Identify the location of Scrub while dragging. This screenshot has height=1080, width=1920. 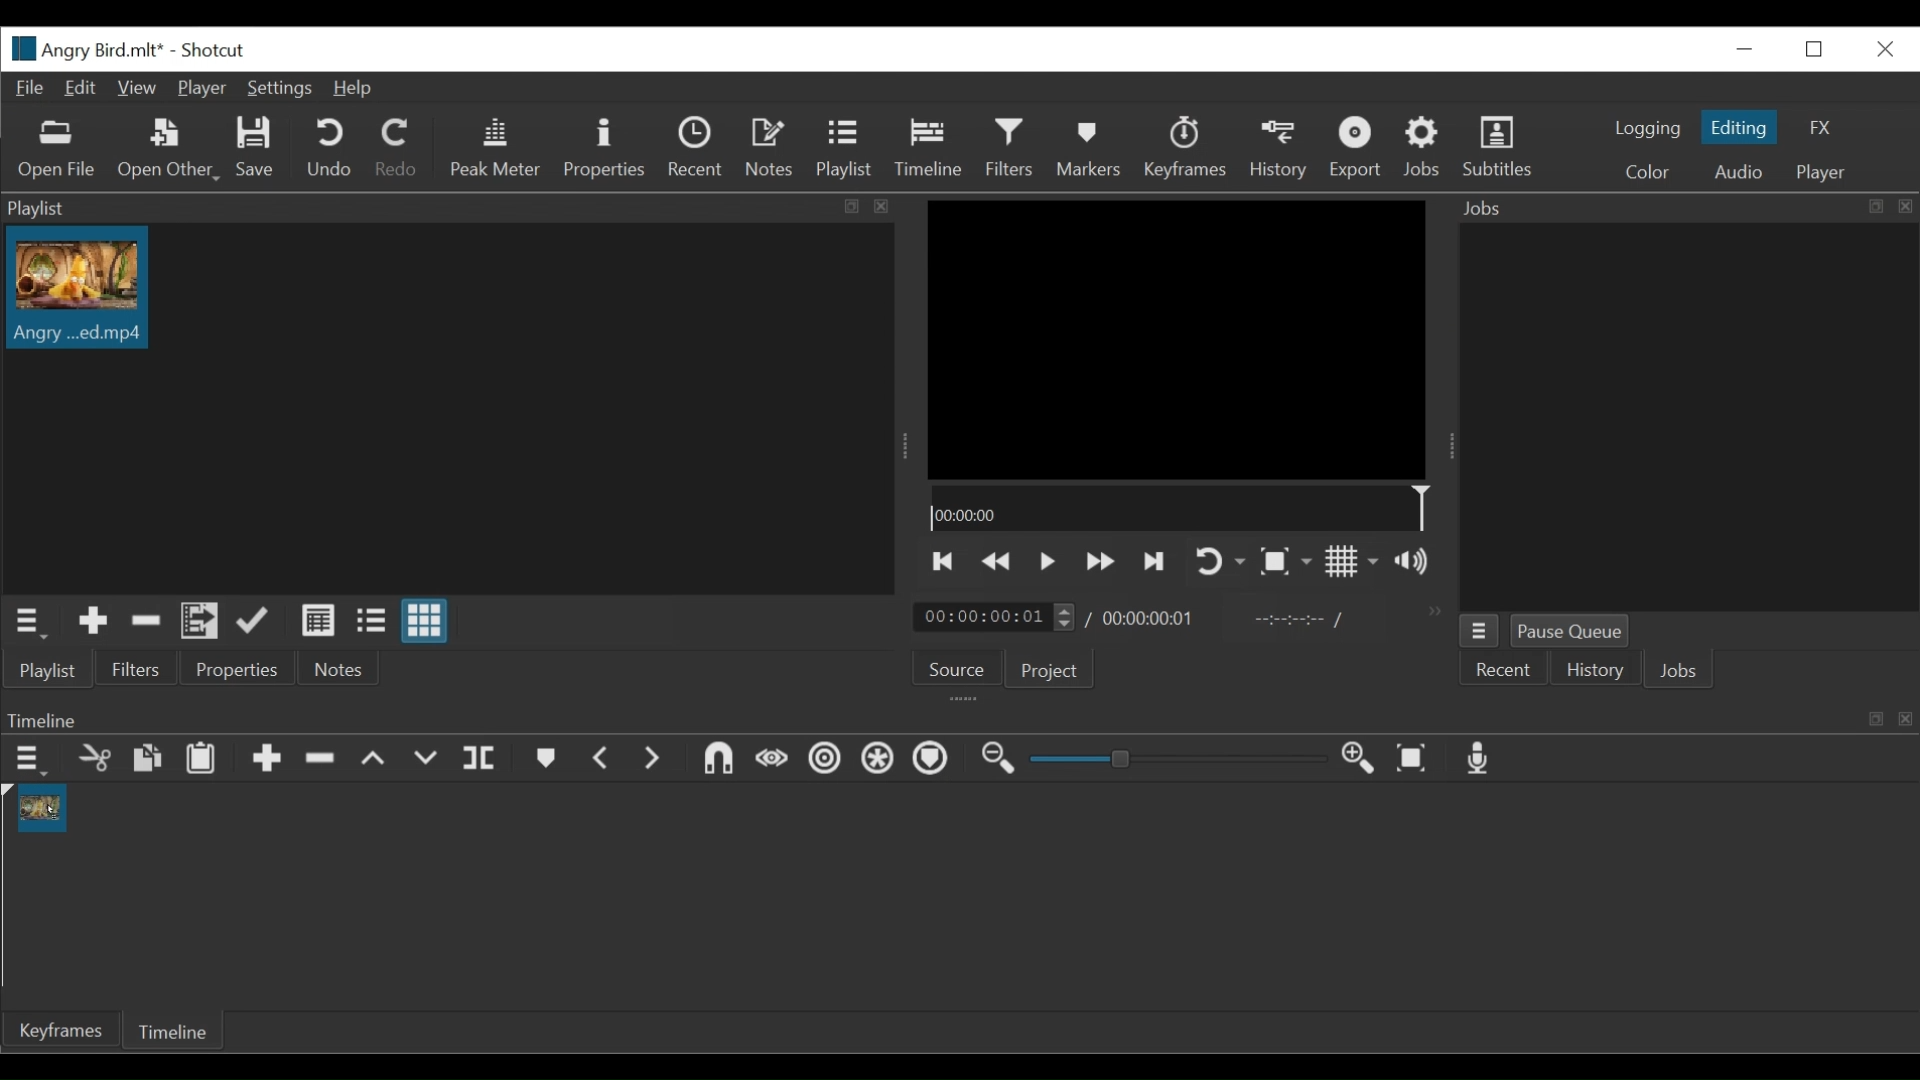
(772, 760).